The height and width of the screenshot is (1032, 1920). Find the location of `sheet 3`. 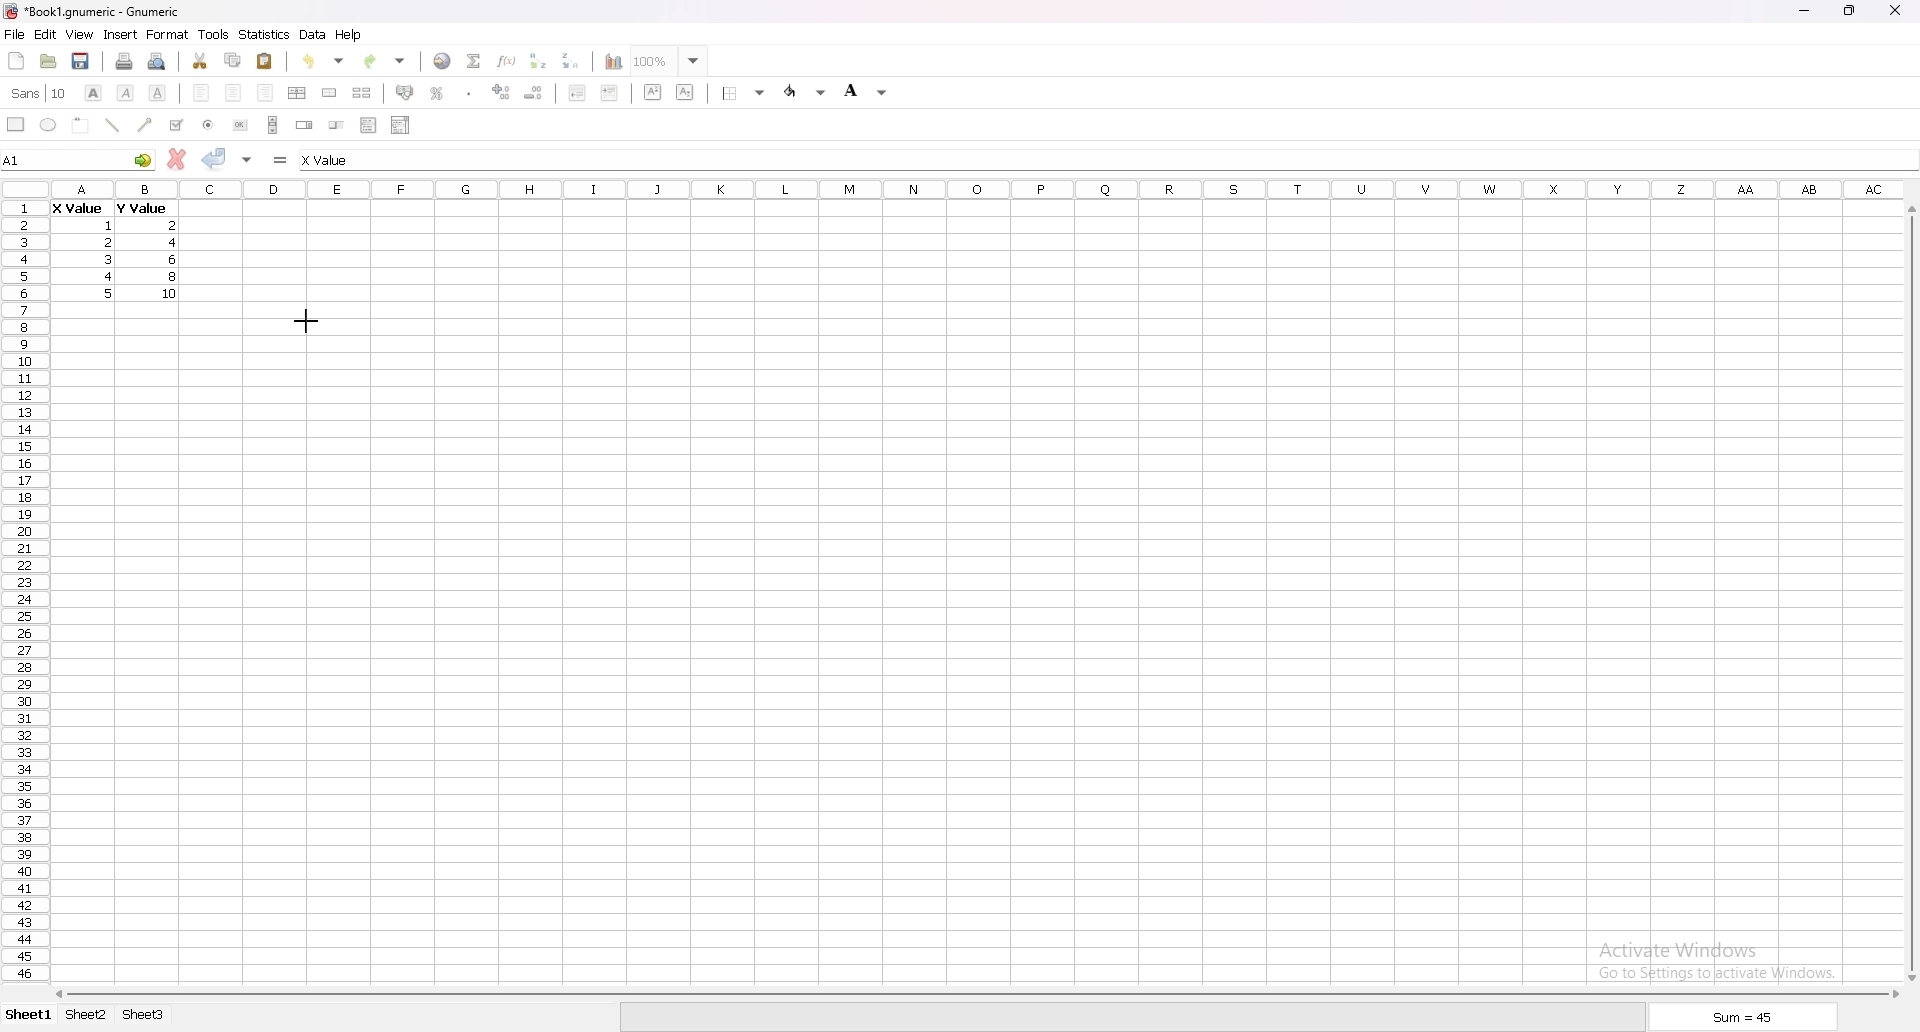

sheet 3 is located at coordinates (144, 1015).